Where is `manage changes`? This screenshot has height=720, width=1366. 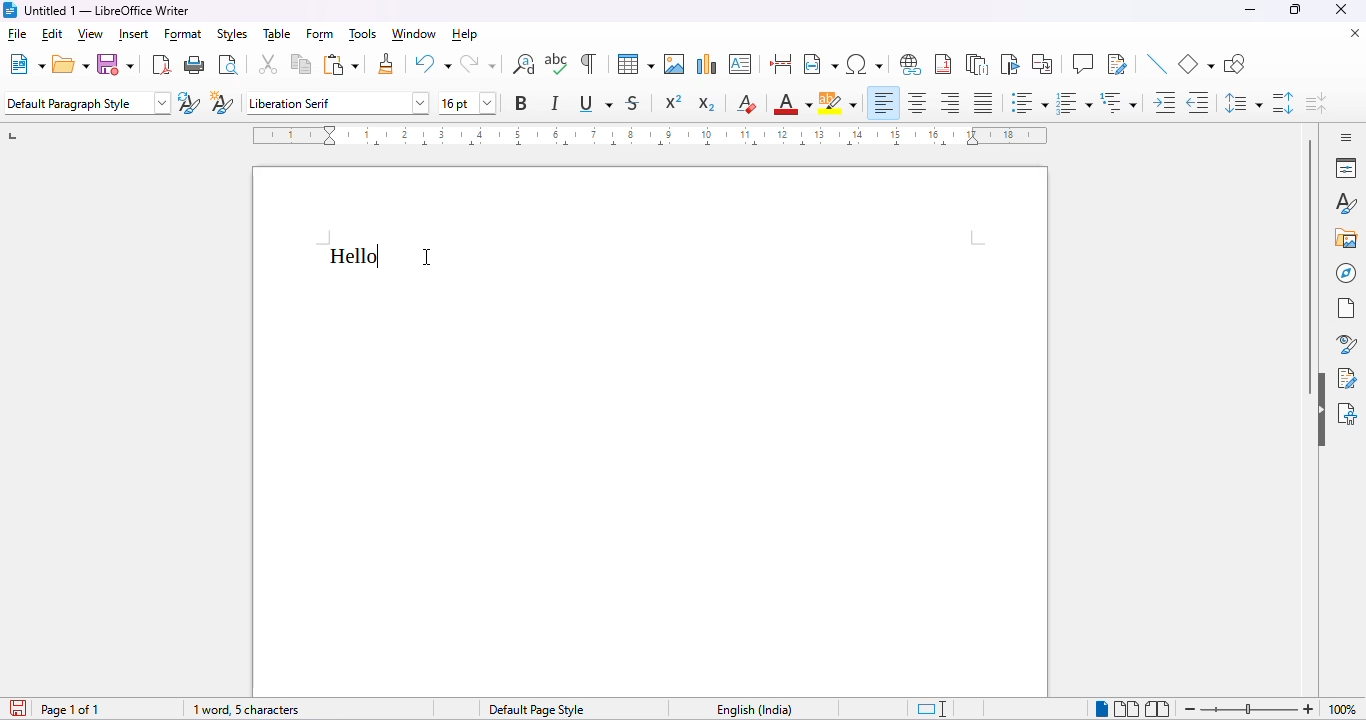 manage changes is located at coordinates (1349, 378).